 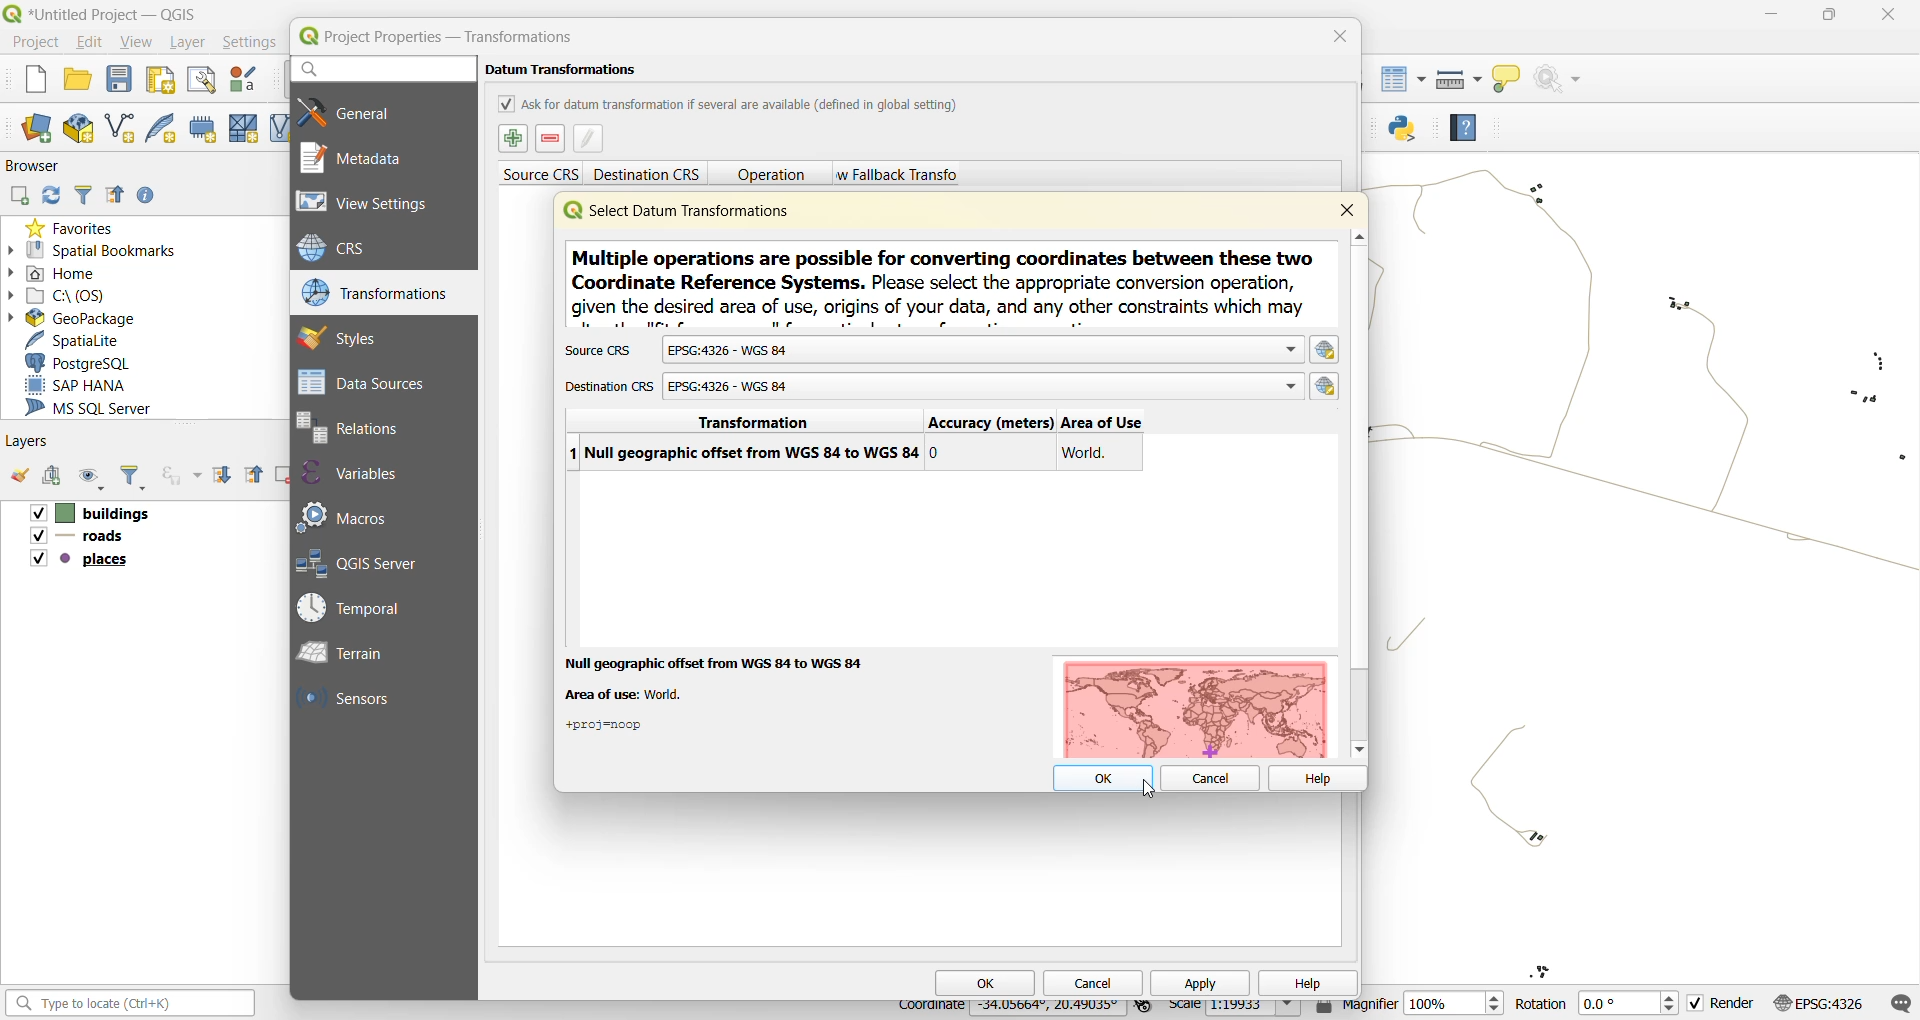 What do you see at coordinates (1597, 1003) in the screenshot?
I see `rotation` at bounding box center [1597, 1003].